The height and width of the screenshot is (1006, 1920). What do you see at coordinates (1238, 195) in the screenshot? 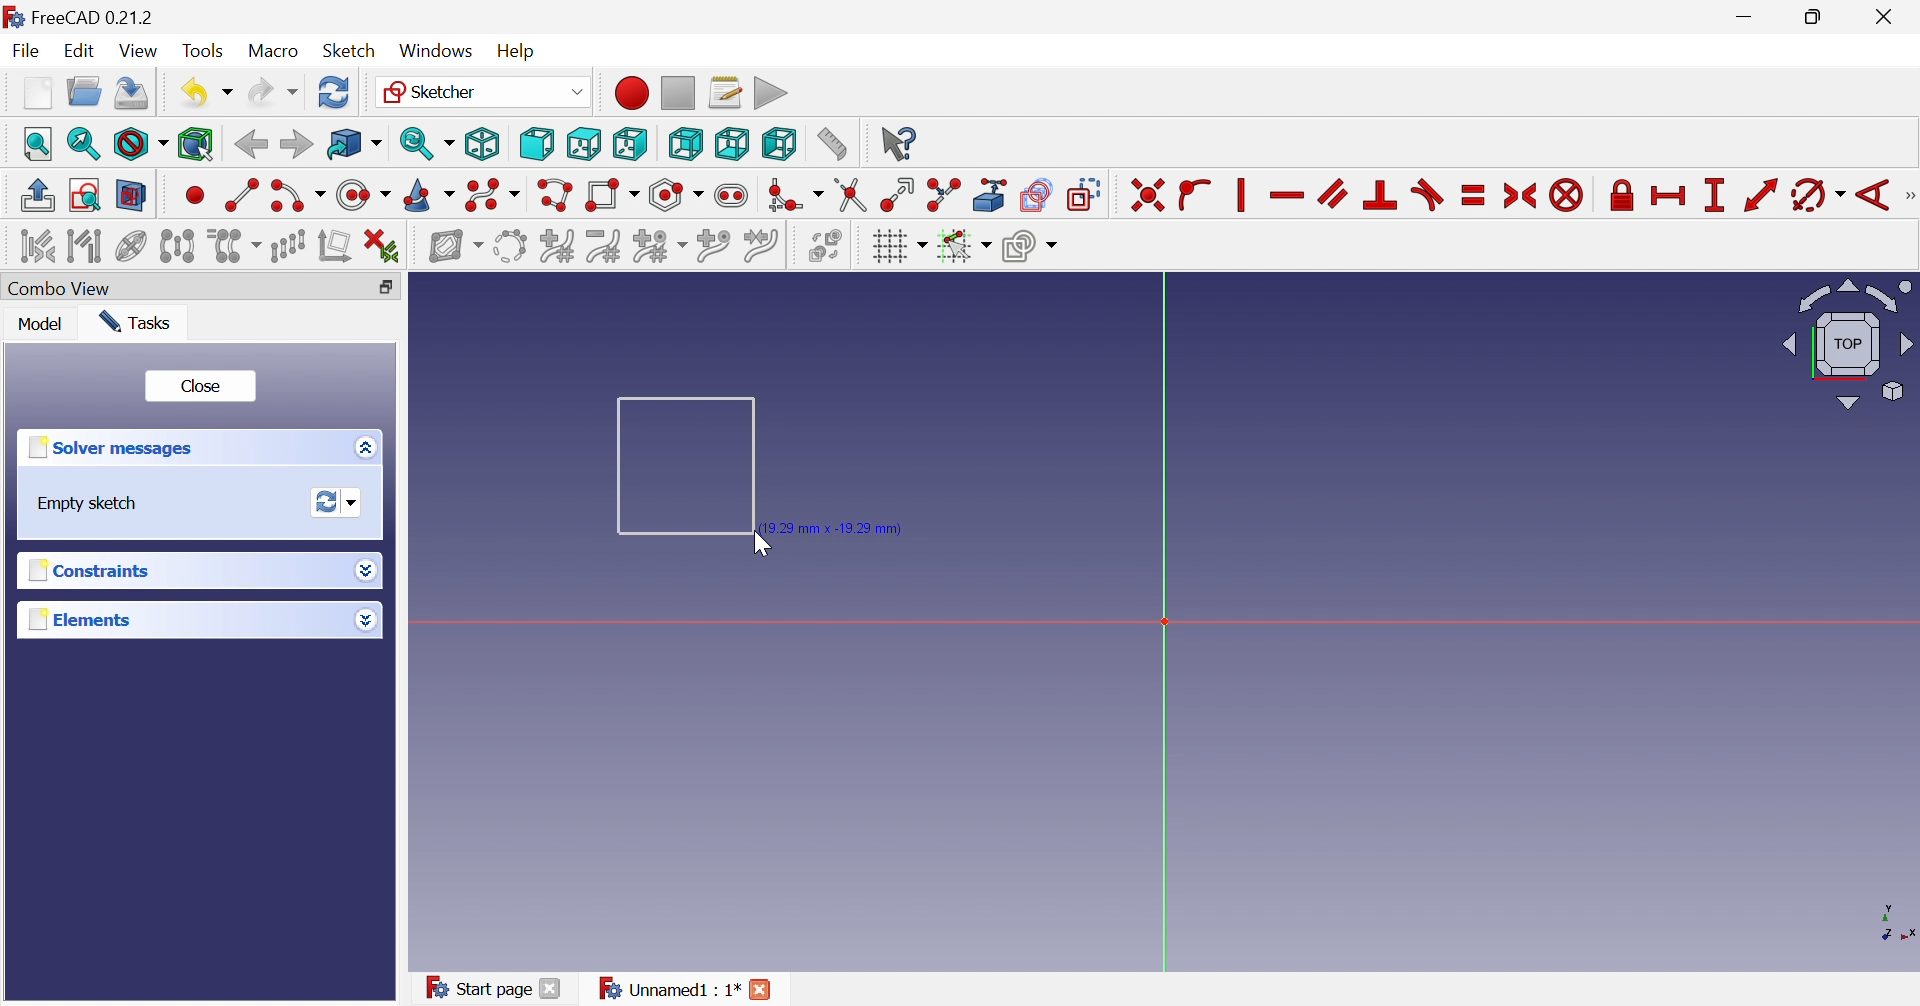
I see `Constrain vertically` at bounding box center [1238, 195].